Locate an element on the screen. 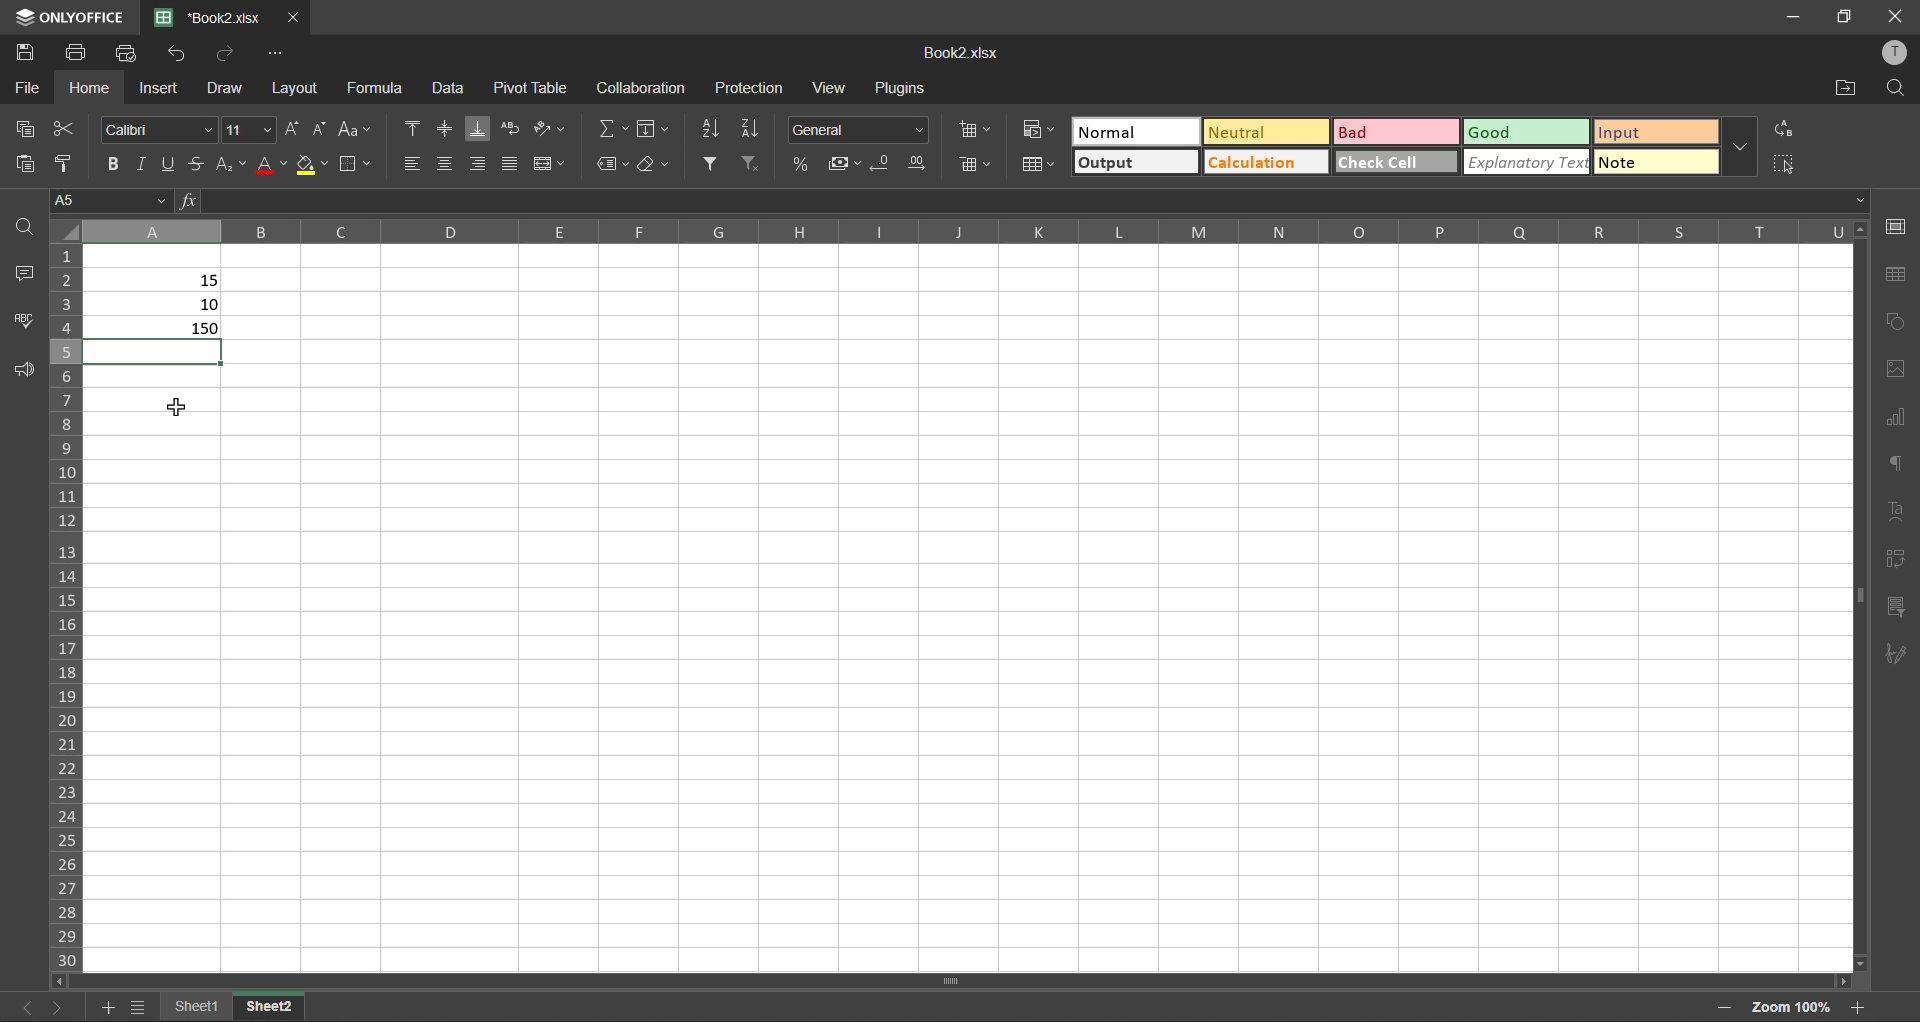  150 is located at coordinates (162, 326).